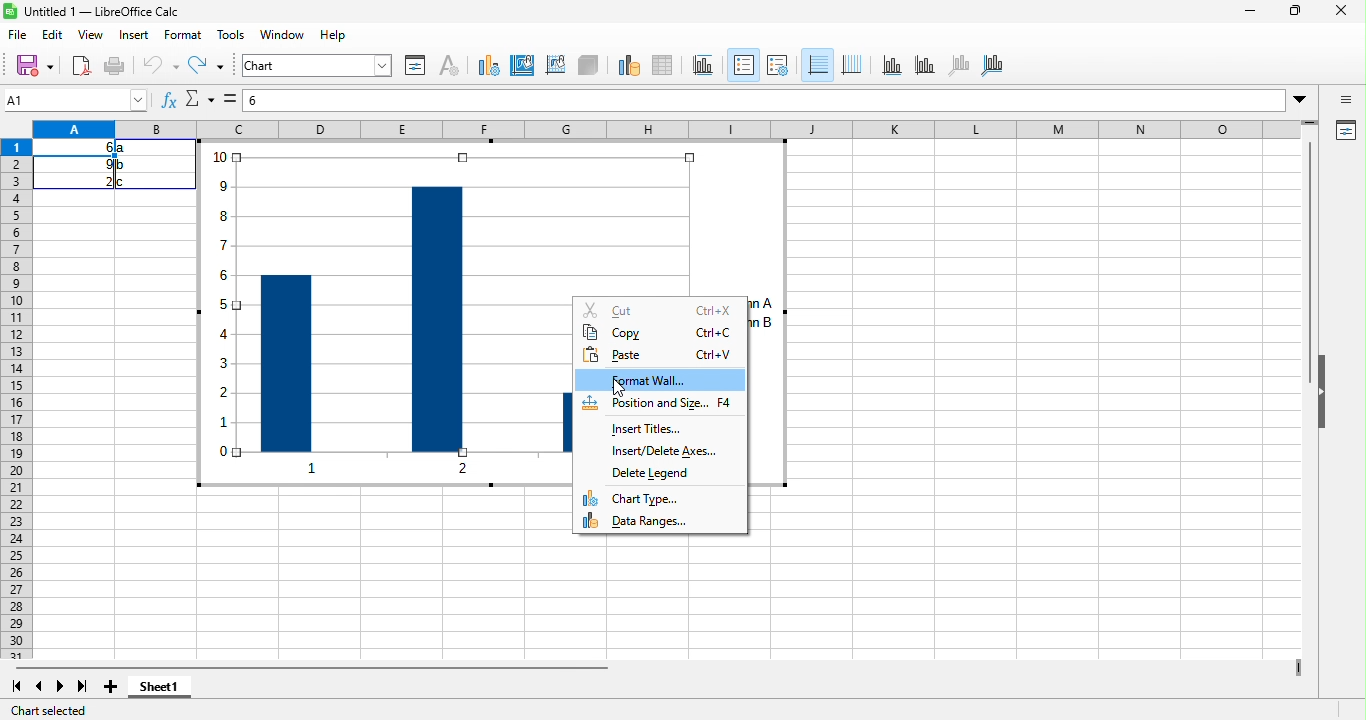 This screenshot has height=720, width=1366. What do you see at coordinates (59, 710) in the screenshot?
I see `chart selected` at bounding box center [59, 710].